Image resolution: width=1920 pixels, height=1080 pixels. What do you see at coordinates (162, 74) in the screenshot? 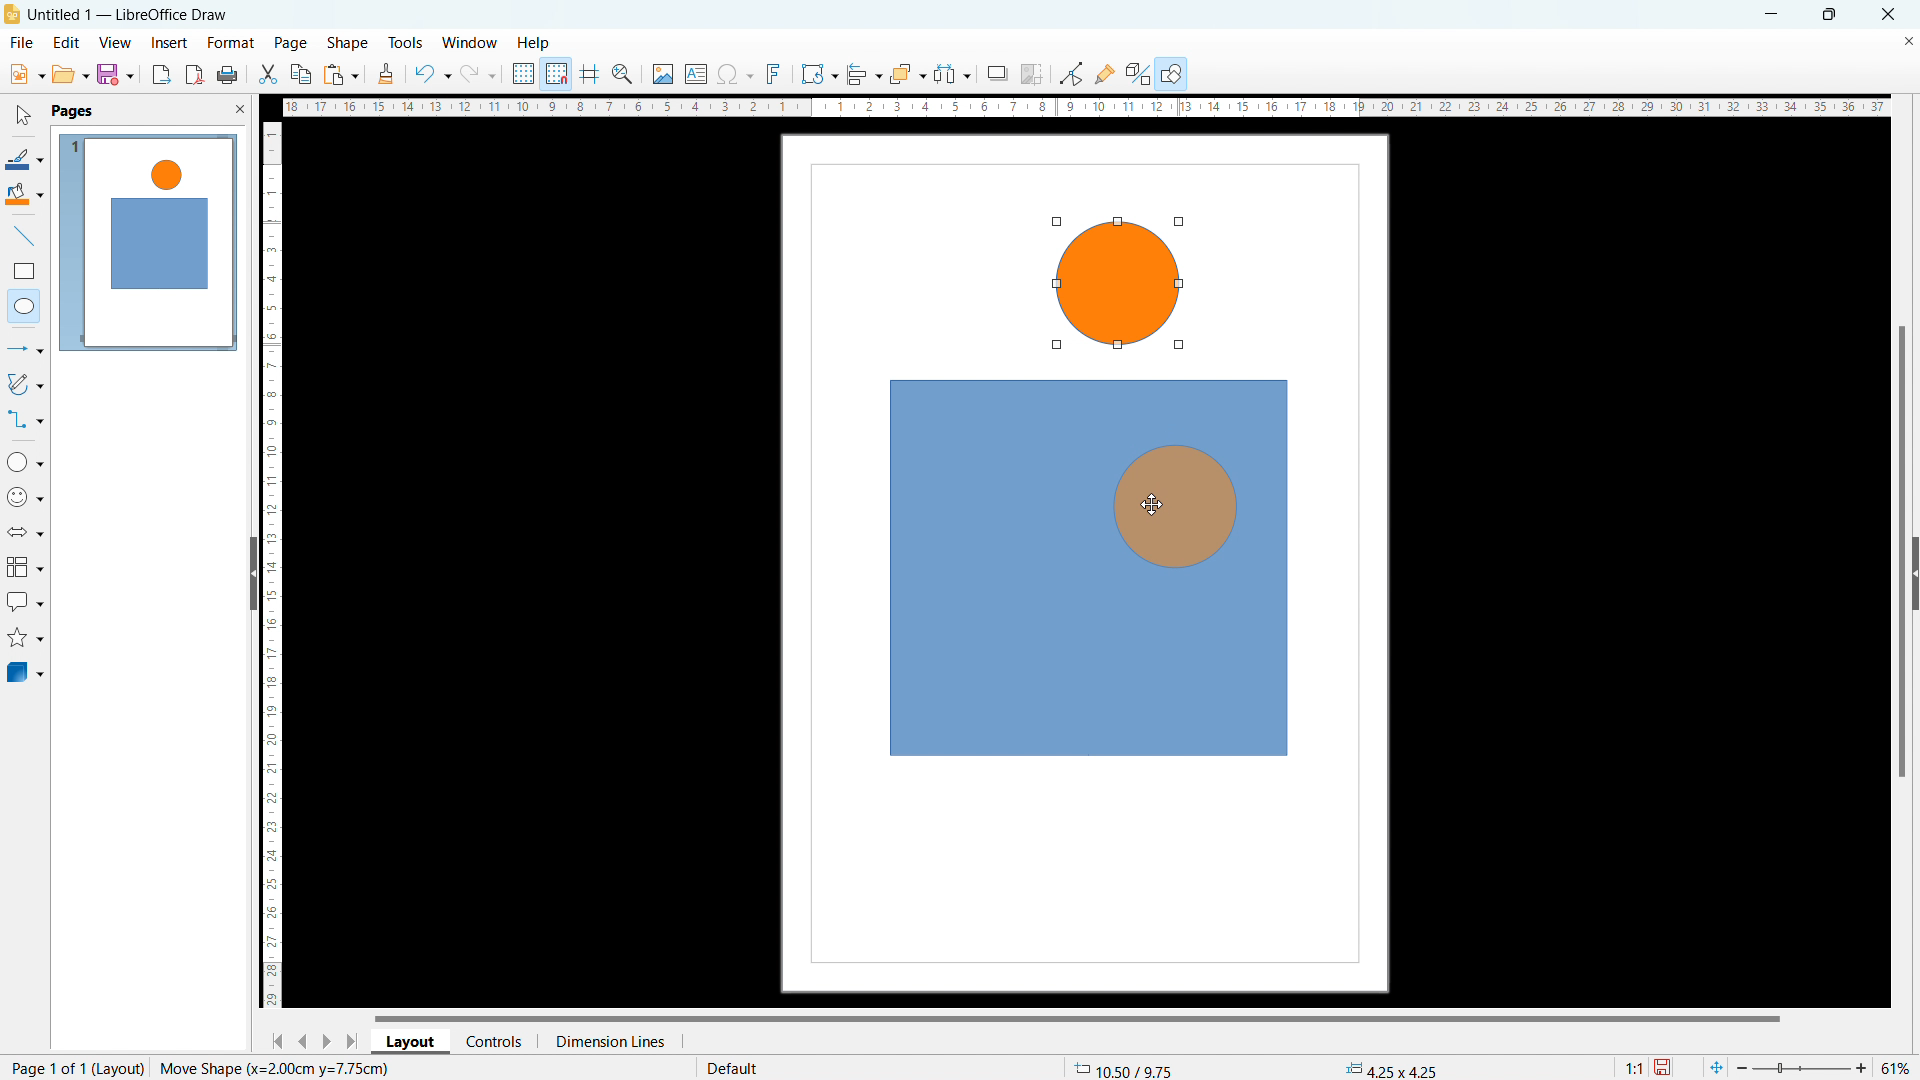
I see `export` at bounding box center [162, 74].